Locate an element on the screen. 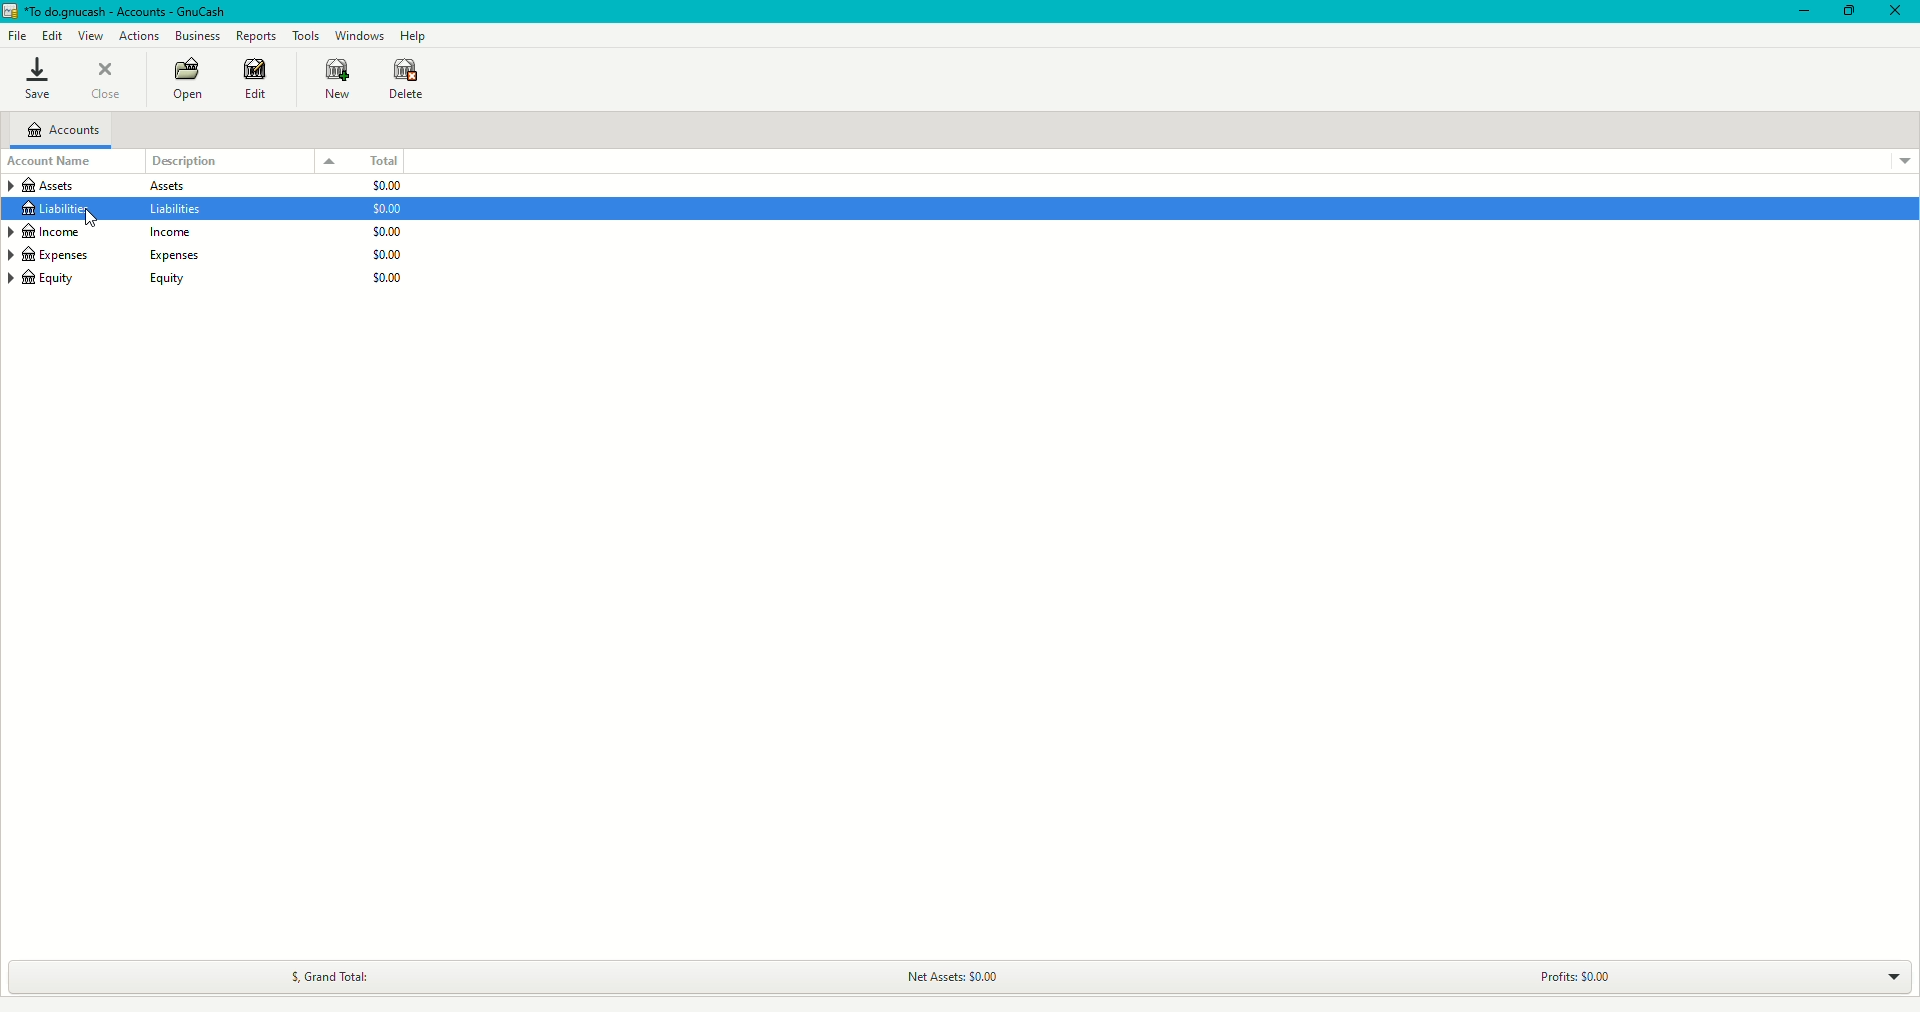  Total is located at coordinates (378, 160).